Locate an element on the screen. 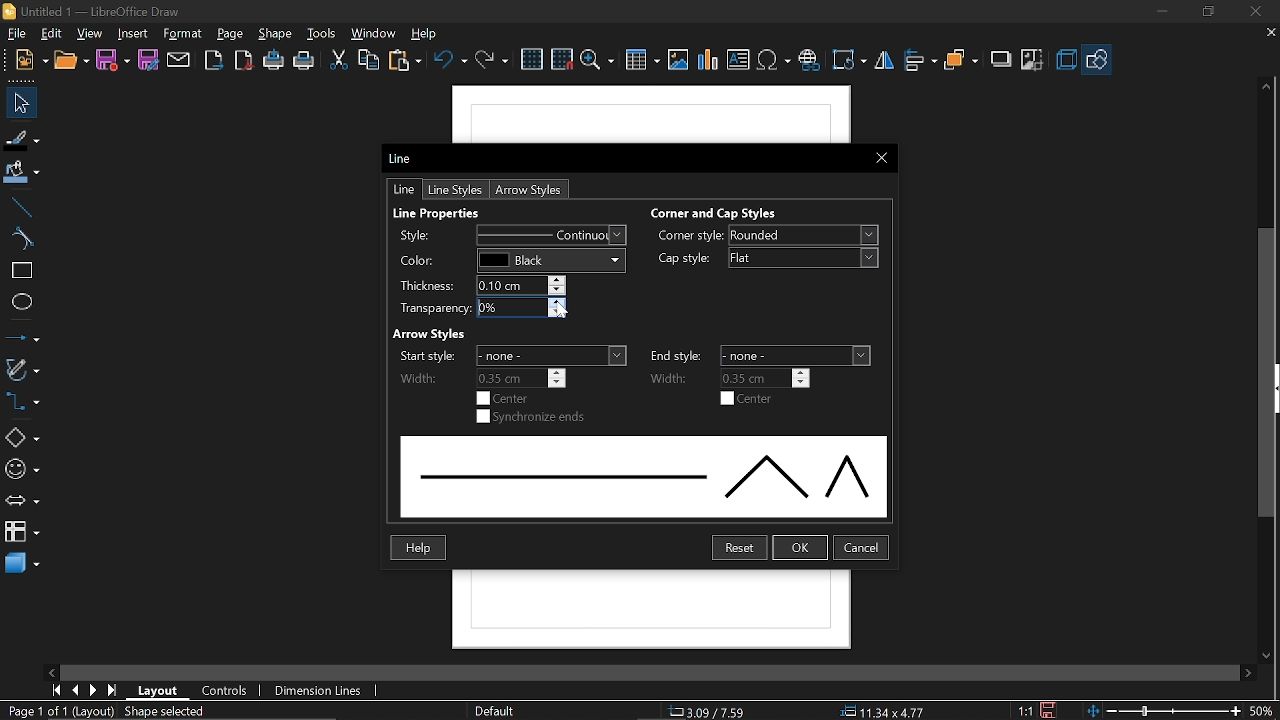 The width and height of the screenshot is (1280, 720). attach is located at coordinates (177, 61).